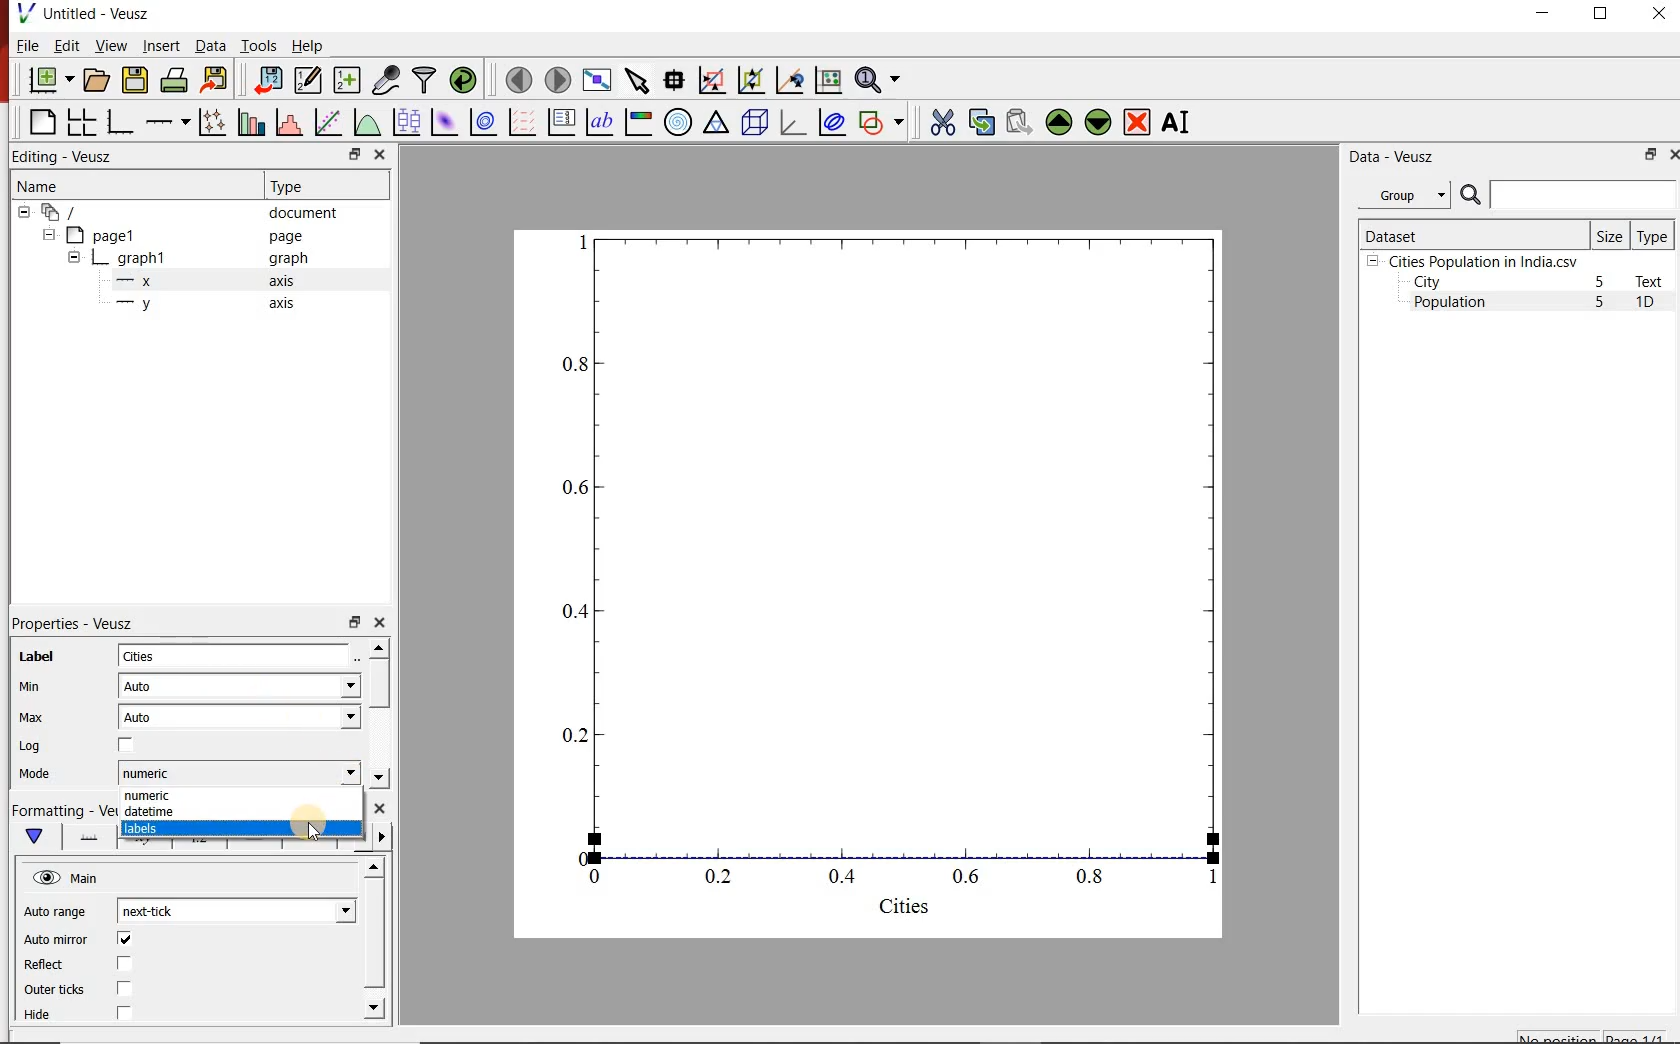  What do you see at coordinates (125, 963) in the screenshot?
I see `check/uncheck` at bounding box center [125, 963].